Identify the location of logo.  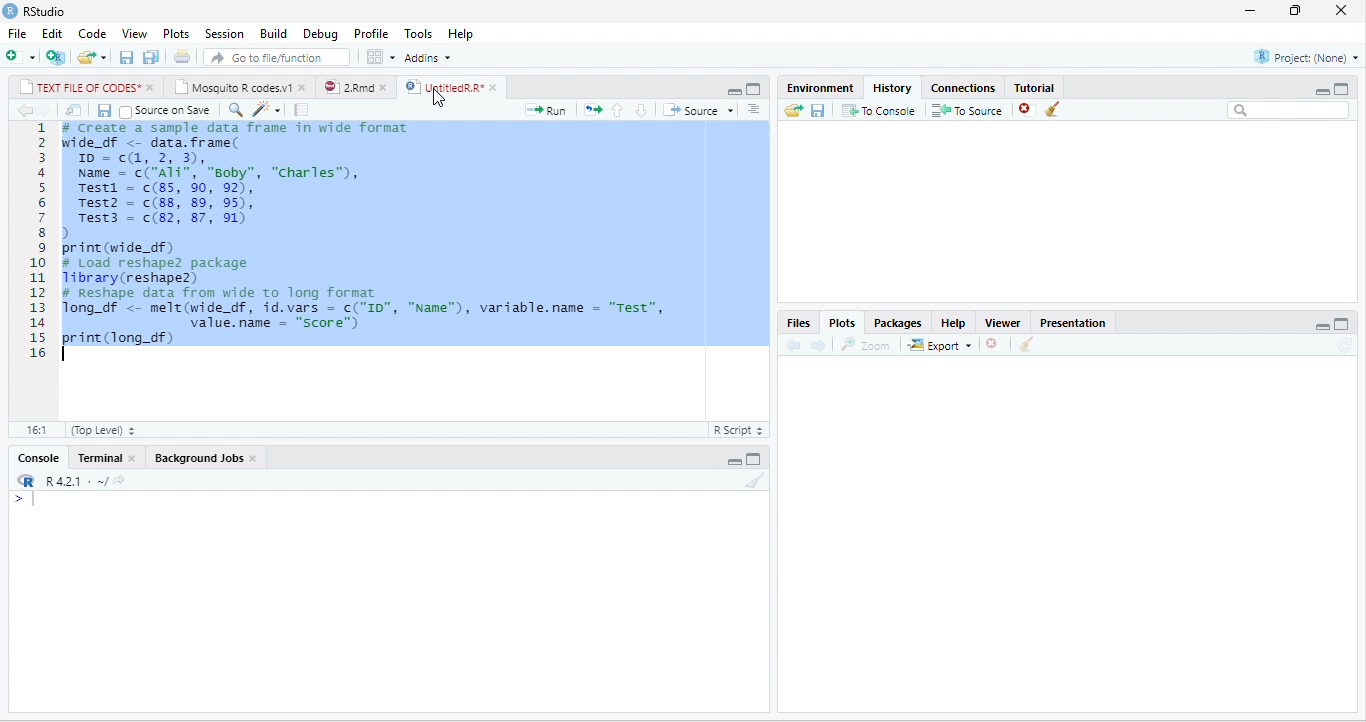
(11, 10).